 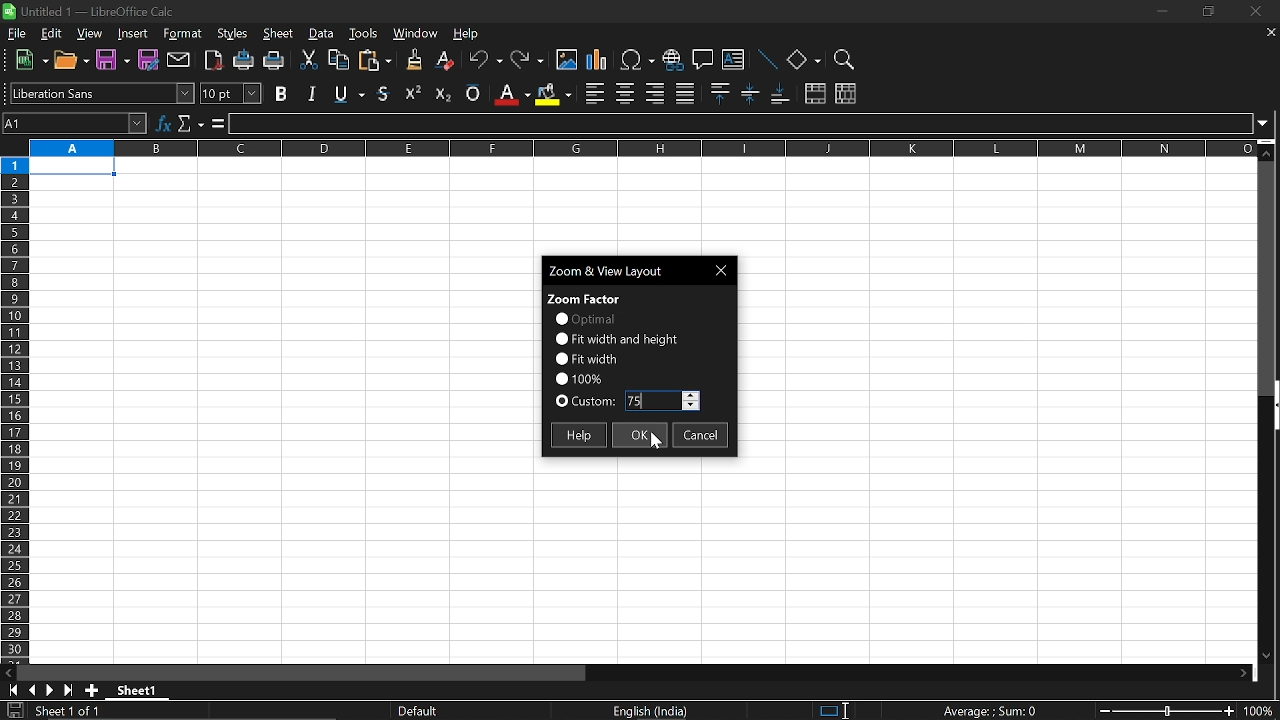 I want to click on close, so click(x=1252, y=13).